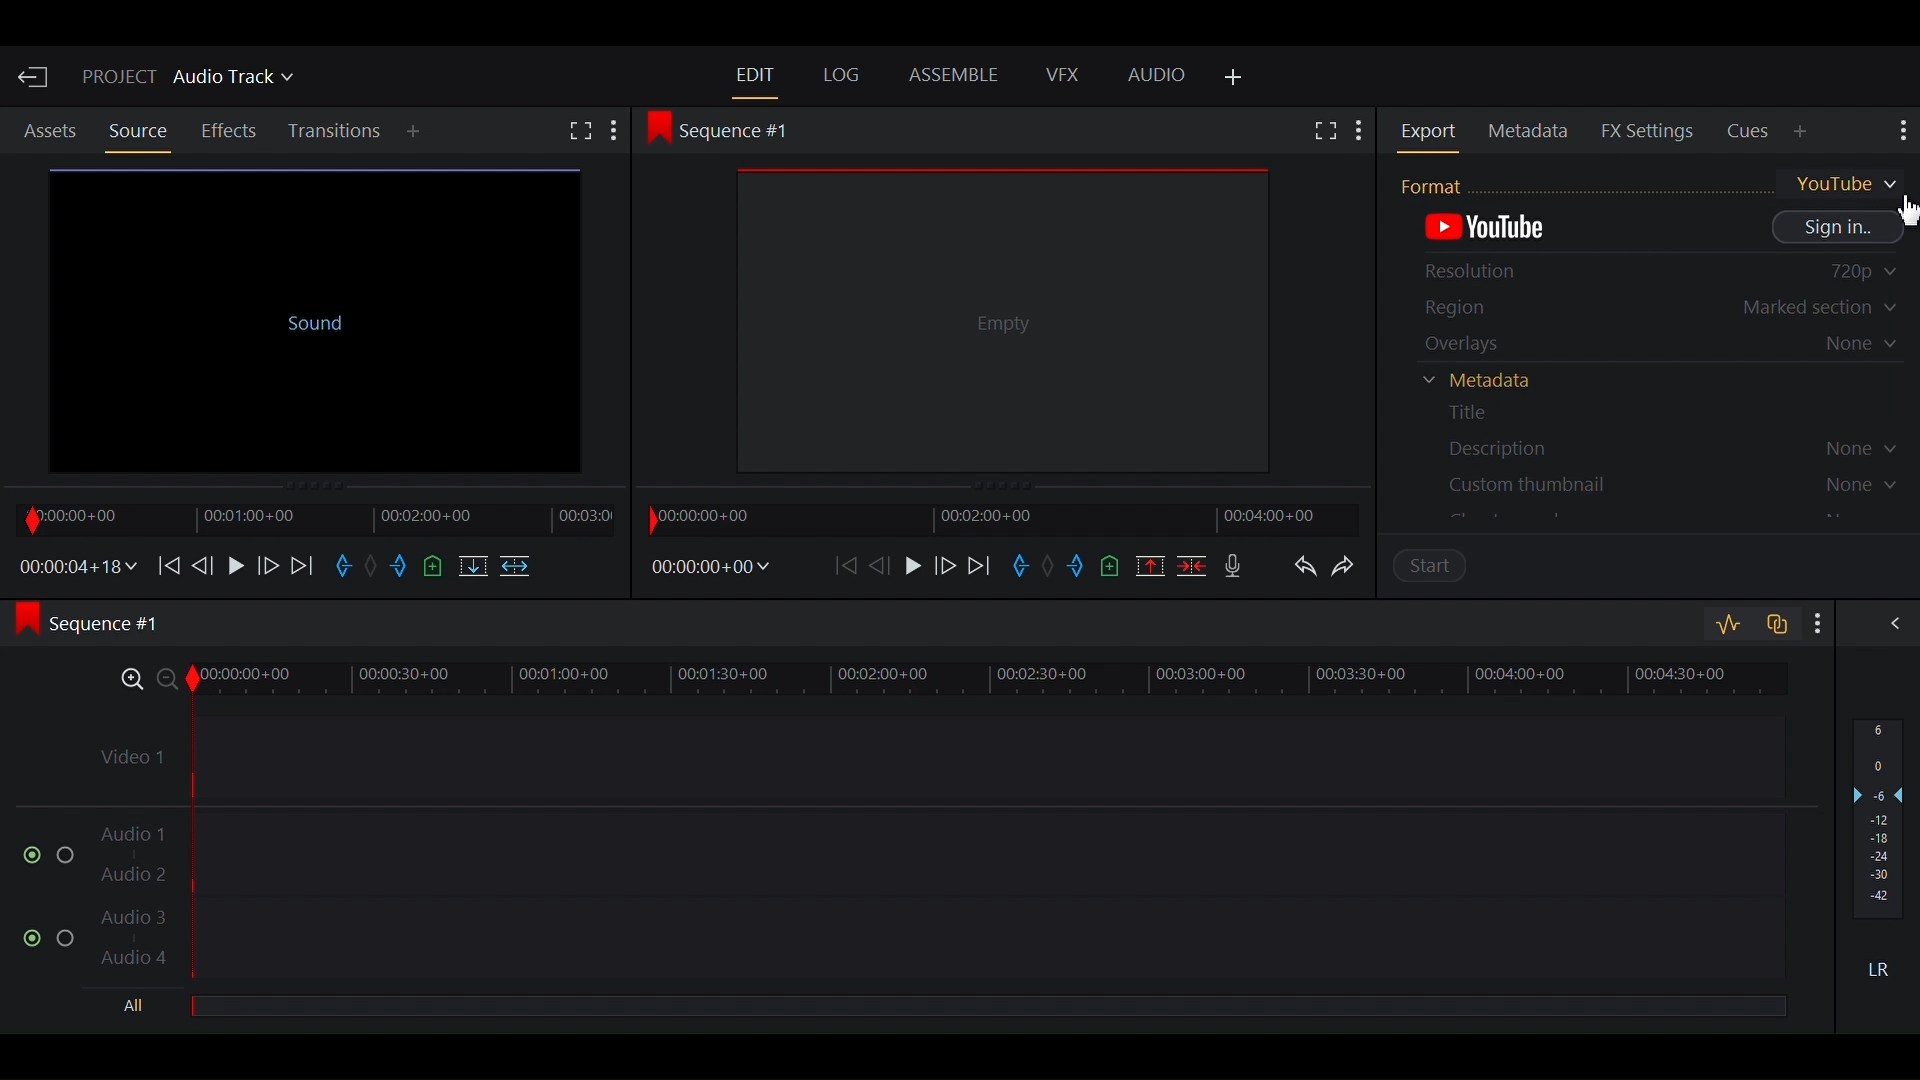 Image resolution: width=1920 pixels, height=1080 pixels. Describe the element at coordinates (50, 132) in the screenshot. I see `Assets` at that location.